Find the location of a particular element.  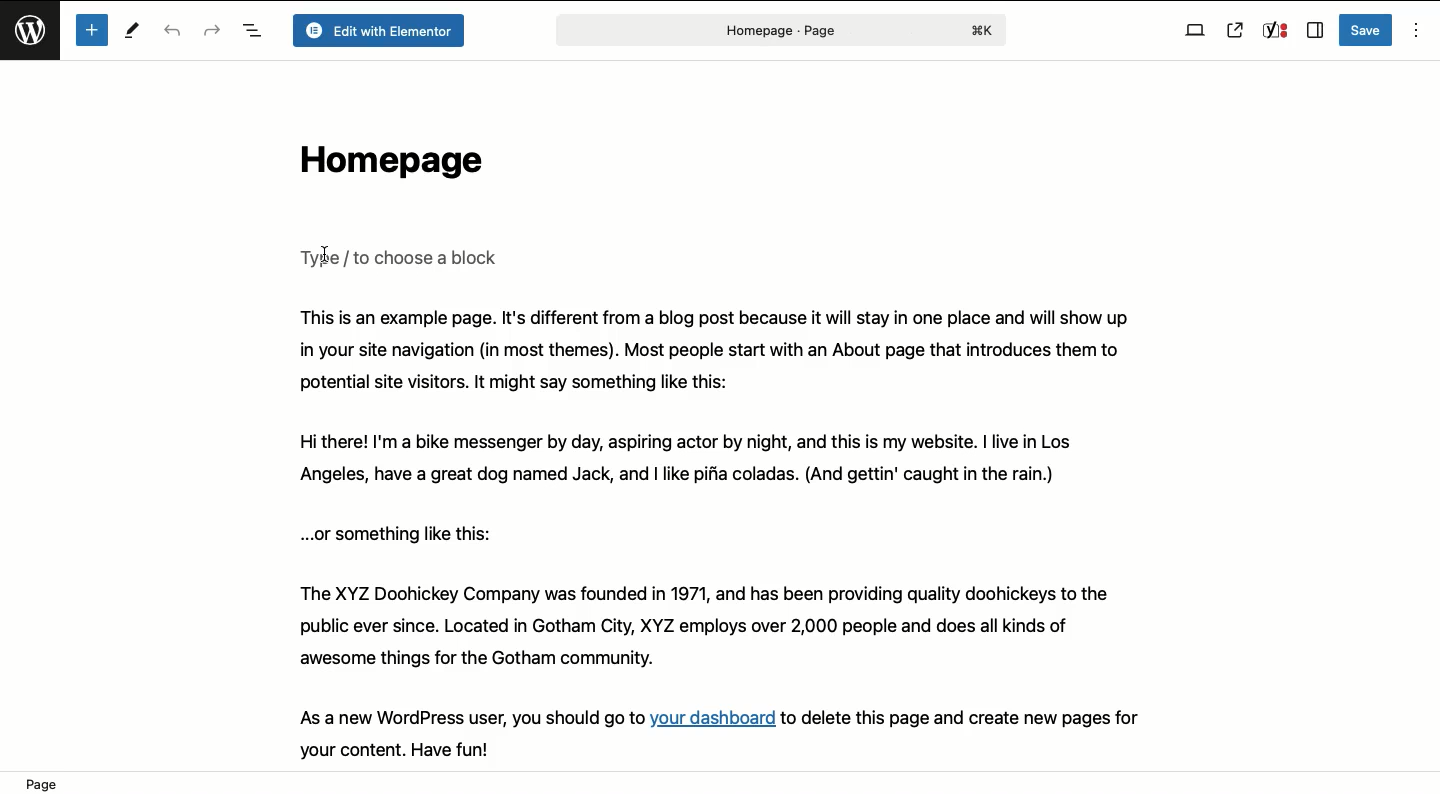

Hi there! I'm a bike messenger by day, aspiring actor by night, and this is my website. | live in Los
Angeles, have a great dog named Jack, and | like pifia coladas. (And gettin’ caught in the rain.) is located at coordinates (713, 461).